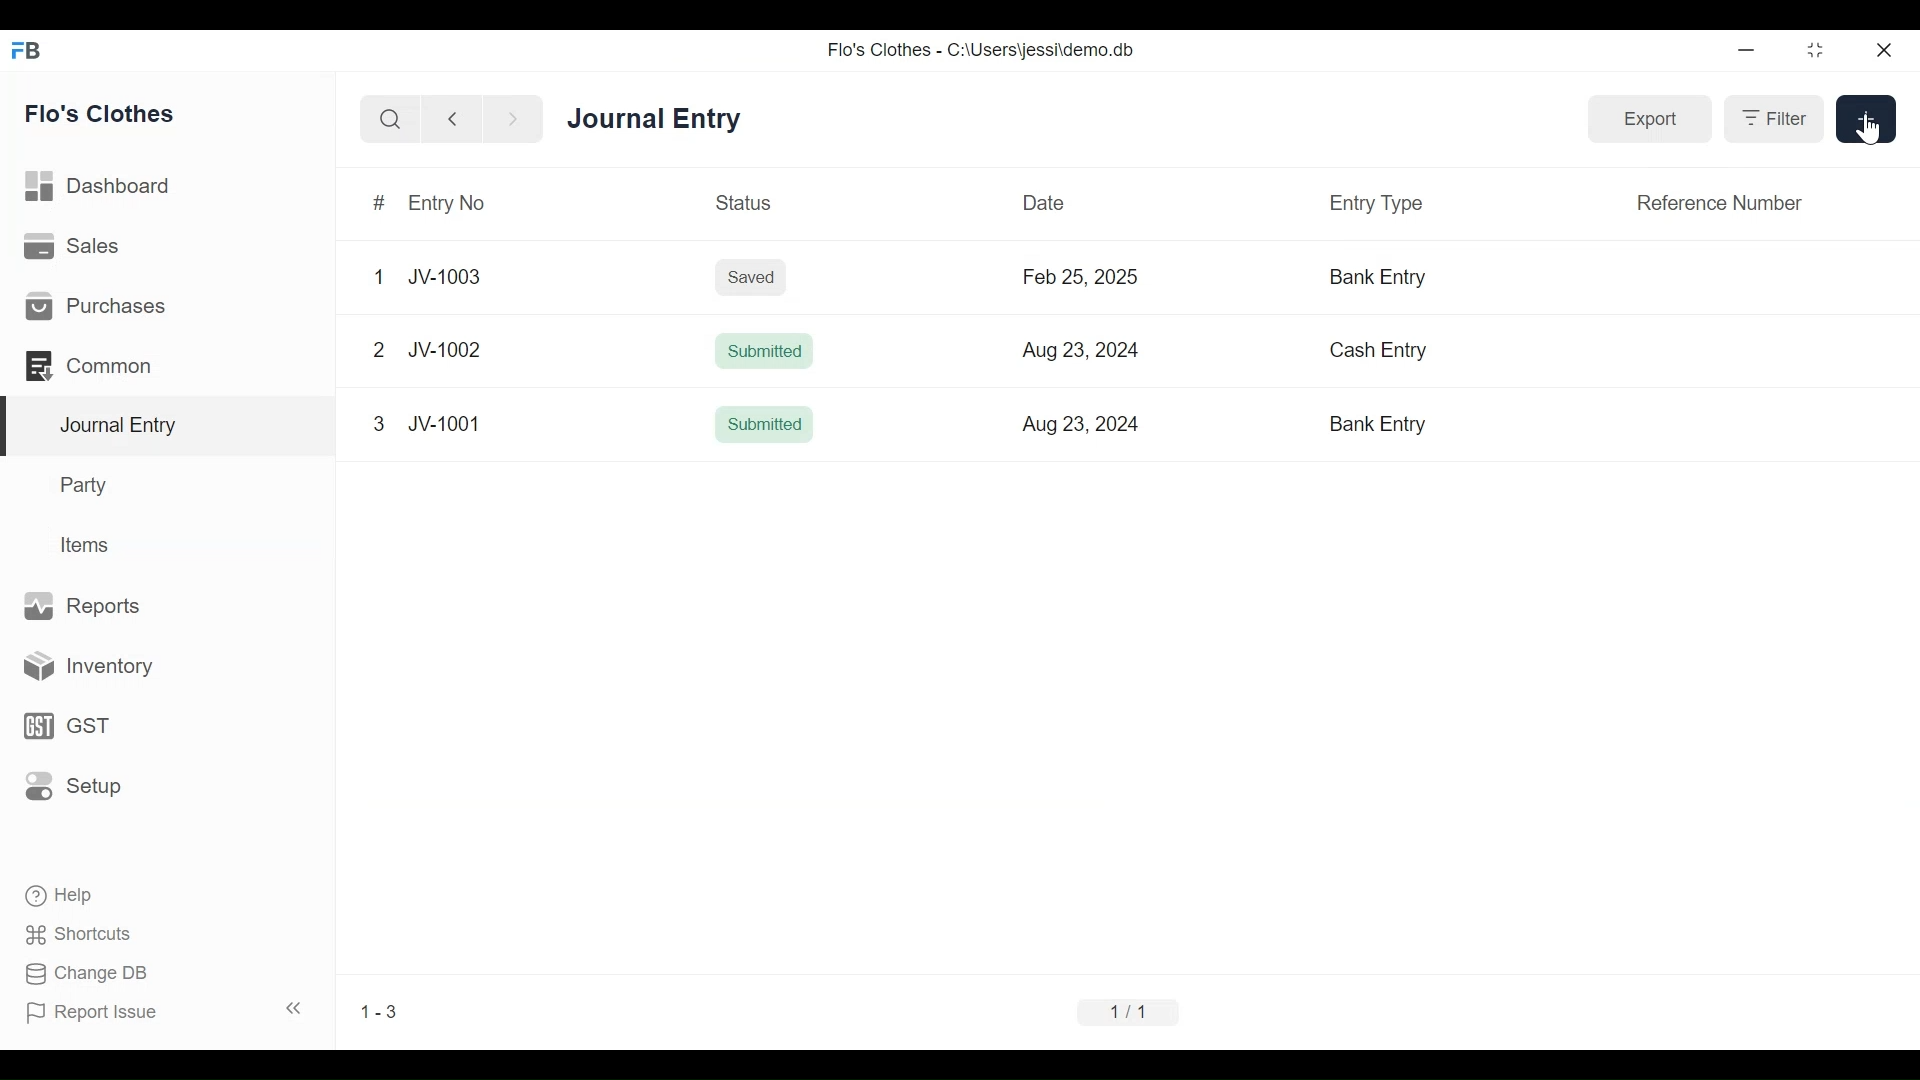 This screenshot has width=1920, height=1080. Describe the element at coordinates (378, 1011) in the screenshot. I see `1-3` at that location.